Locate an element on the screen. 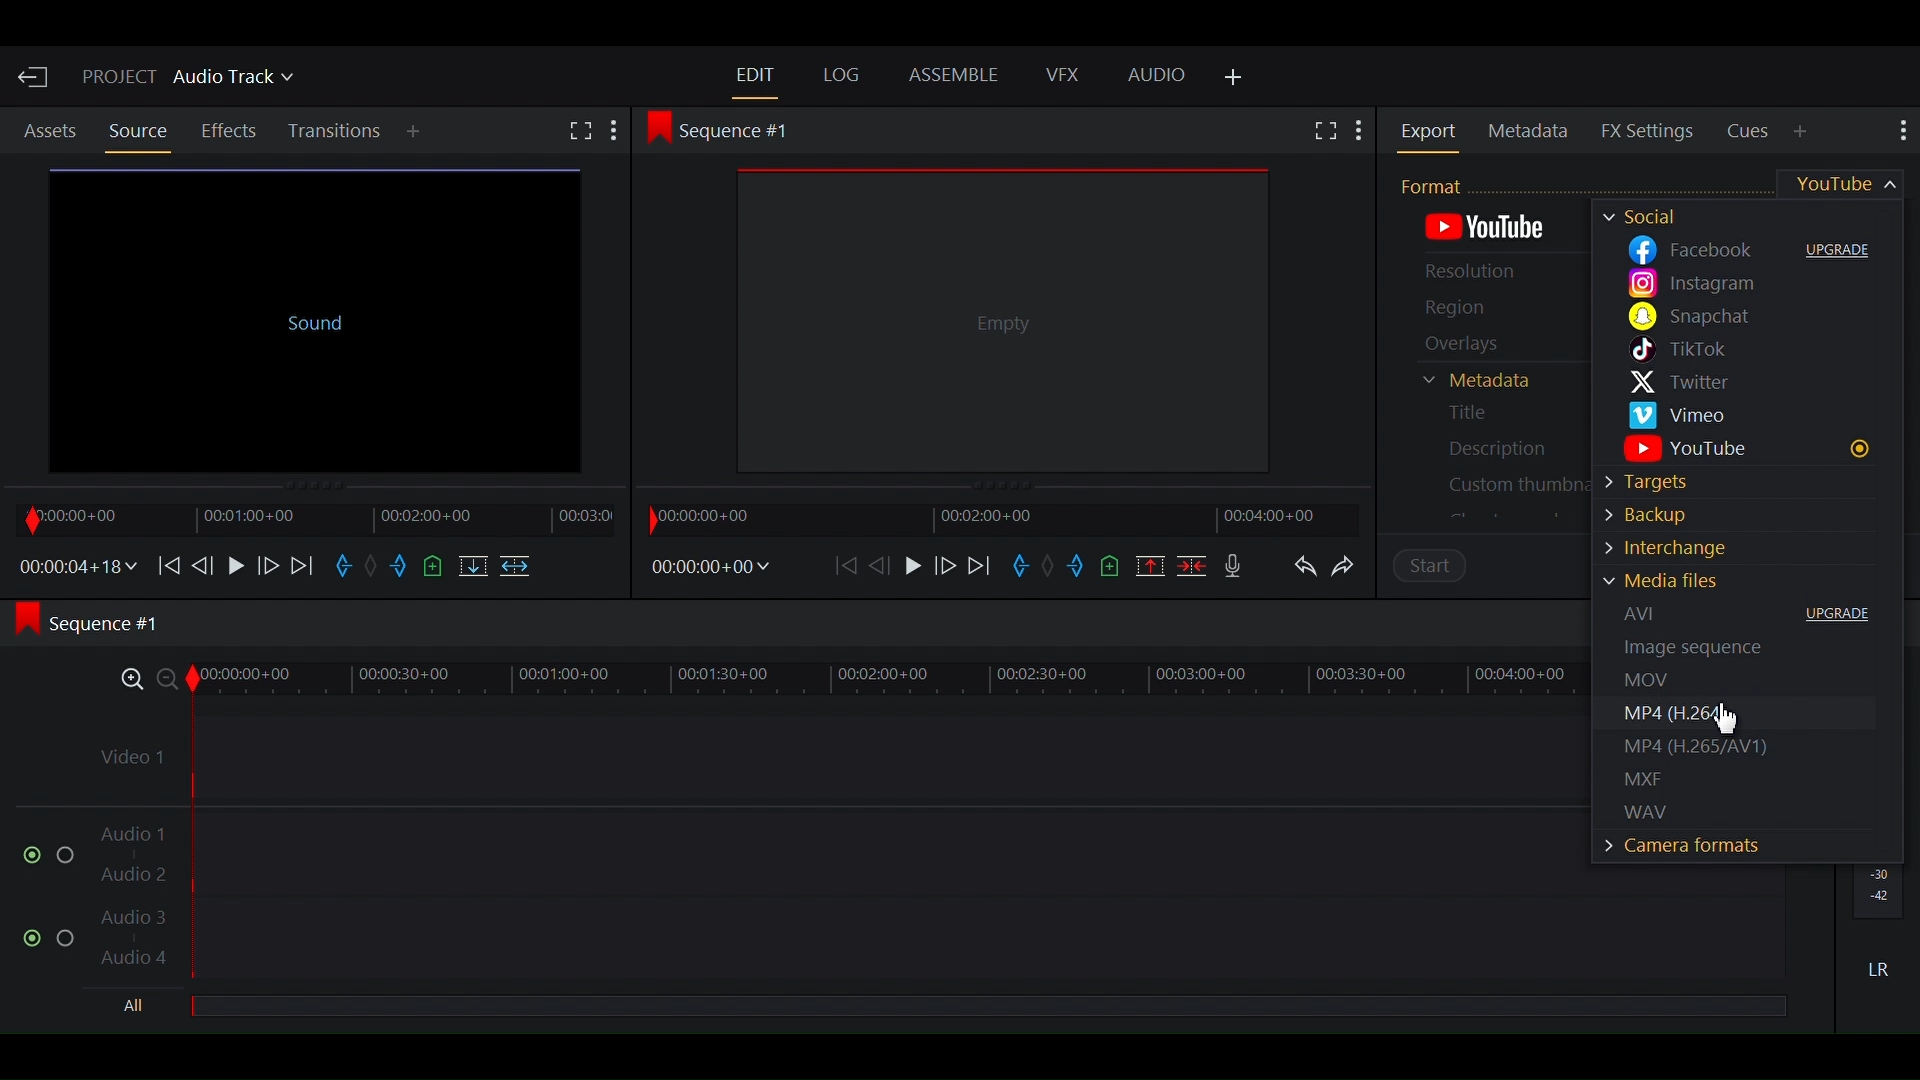 Image resolution: width=1920 pixels, height=1080 pixels. Media Files is located at coordinates (1747, 585).